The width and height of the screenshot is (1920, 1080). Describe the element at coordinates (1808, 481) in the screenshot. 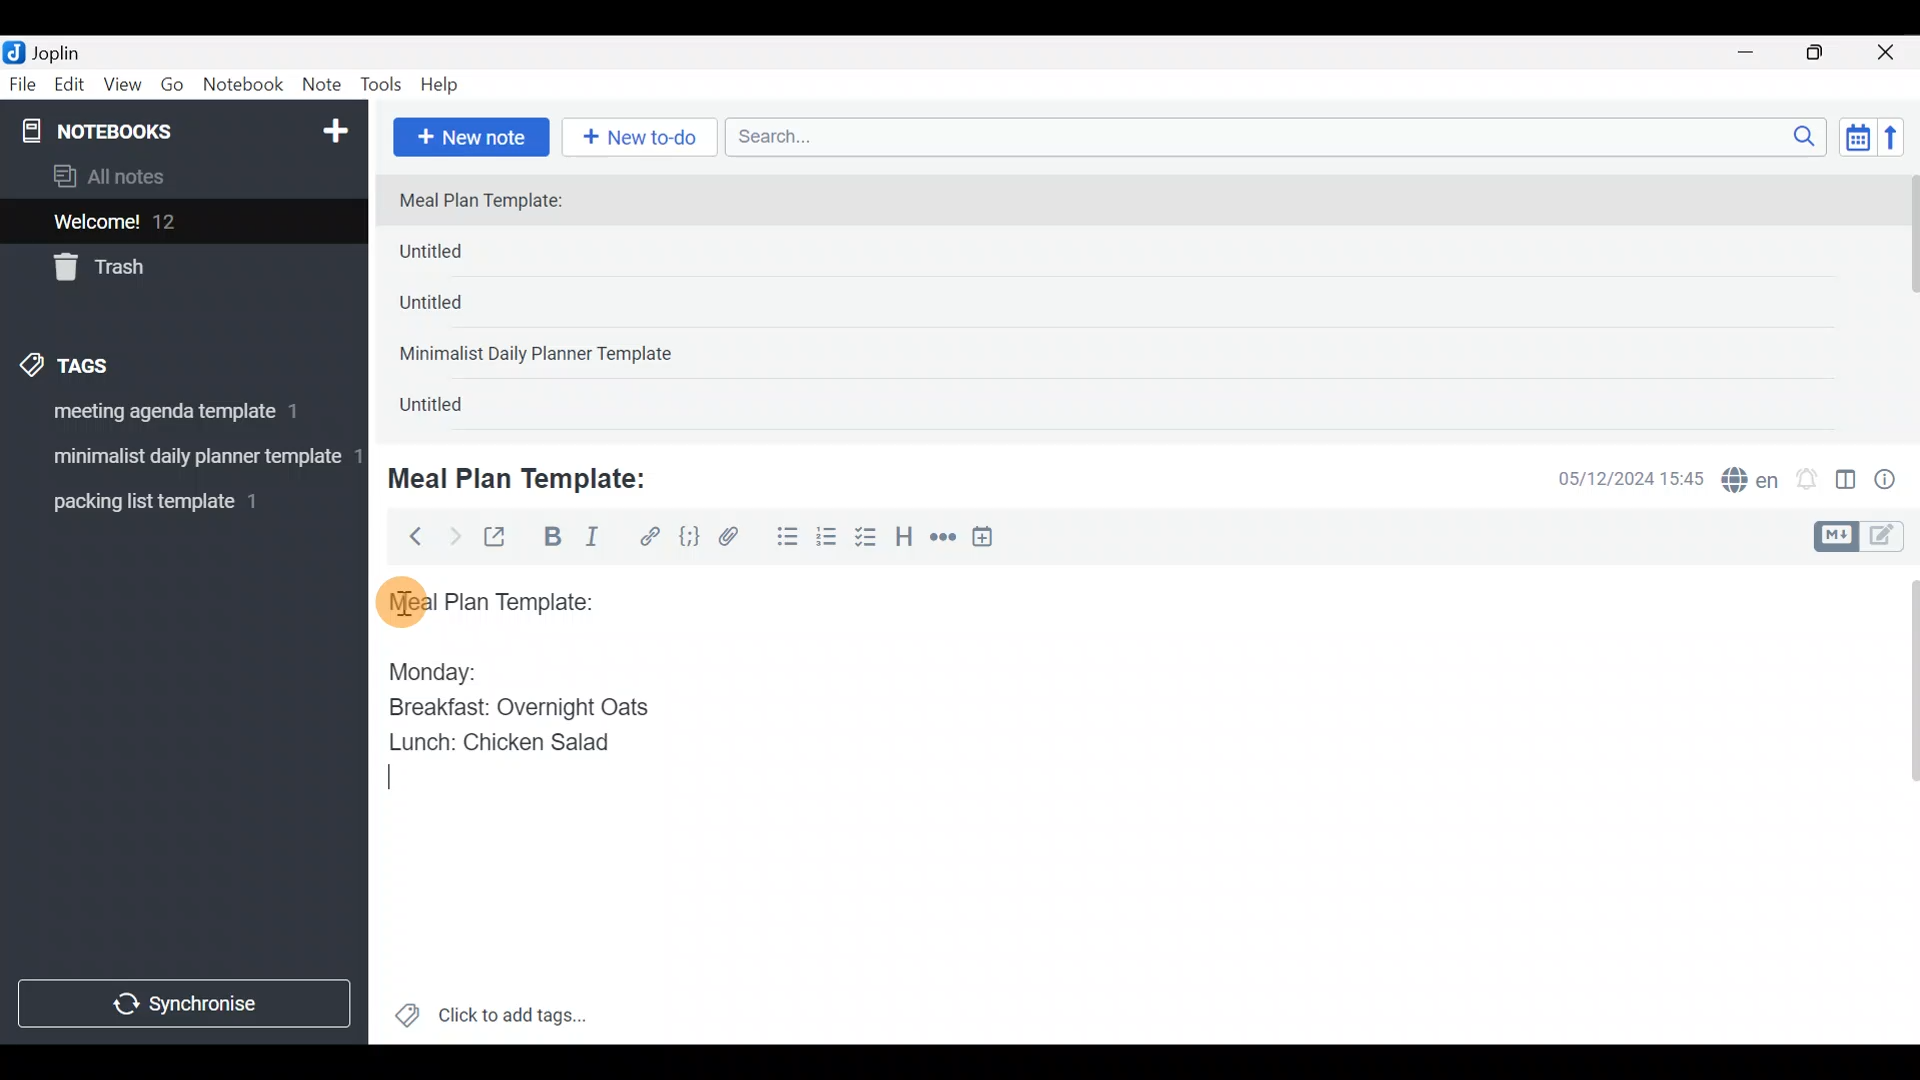

I see `Set alarm` at that location.